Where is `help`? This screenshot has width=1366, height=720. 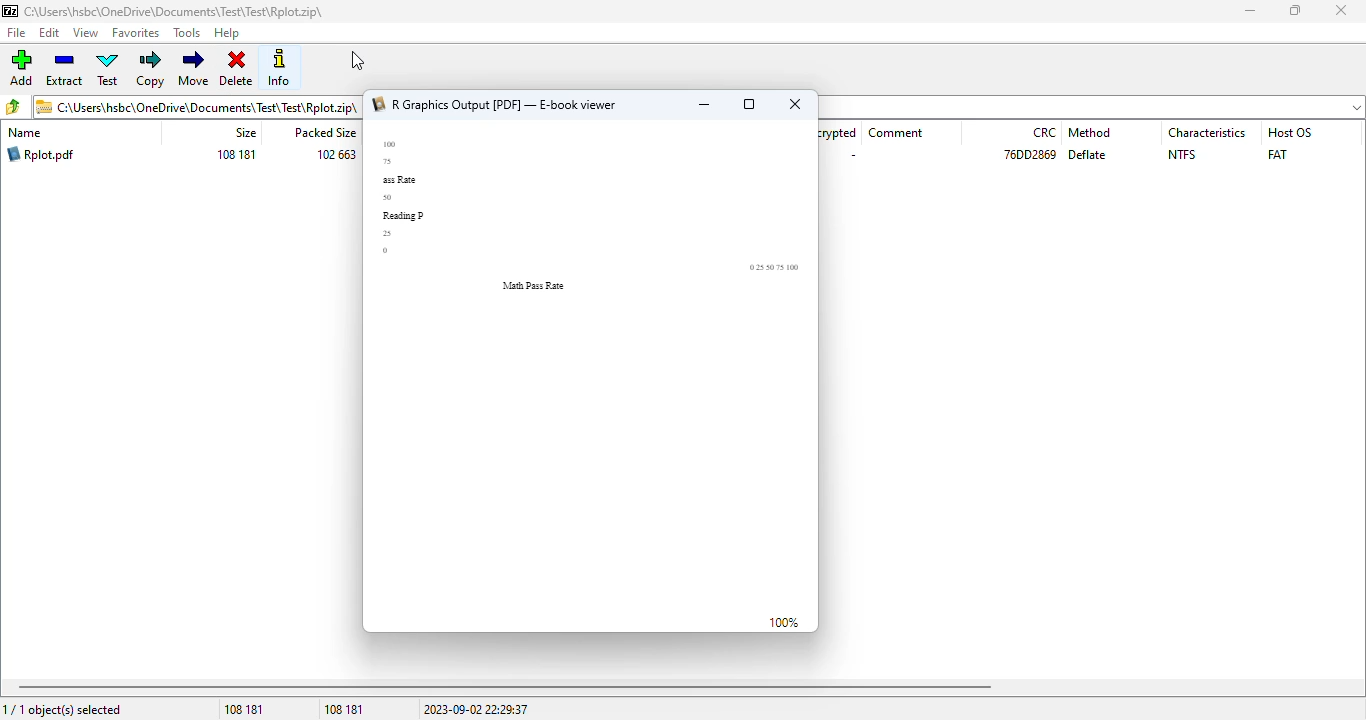
help is located at coordinates (228, 33).